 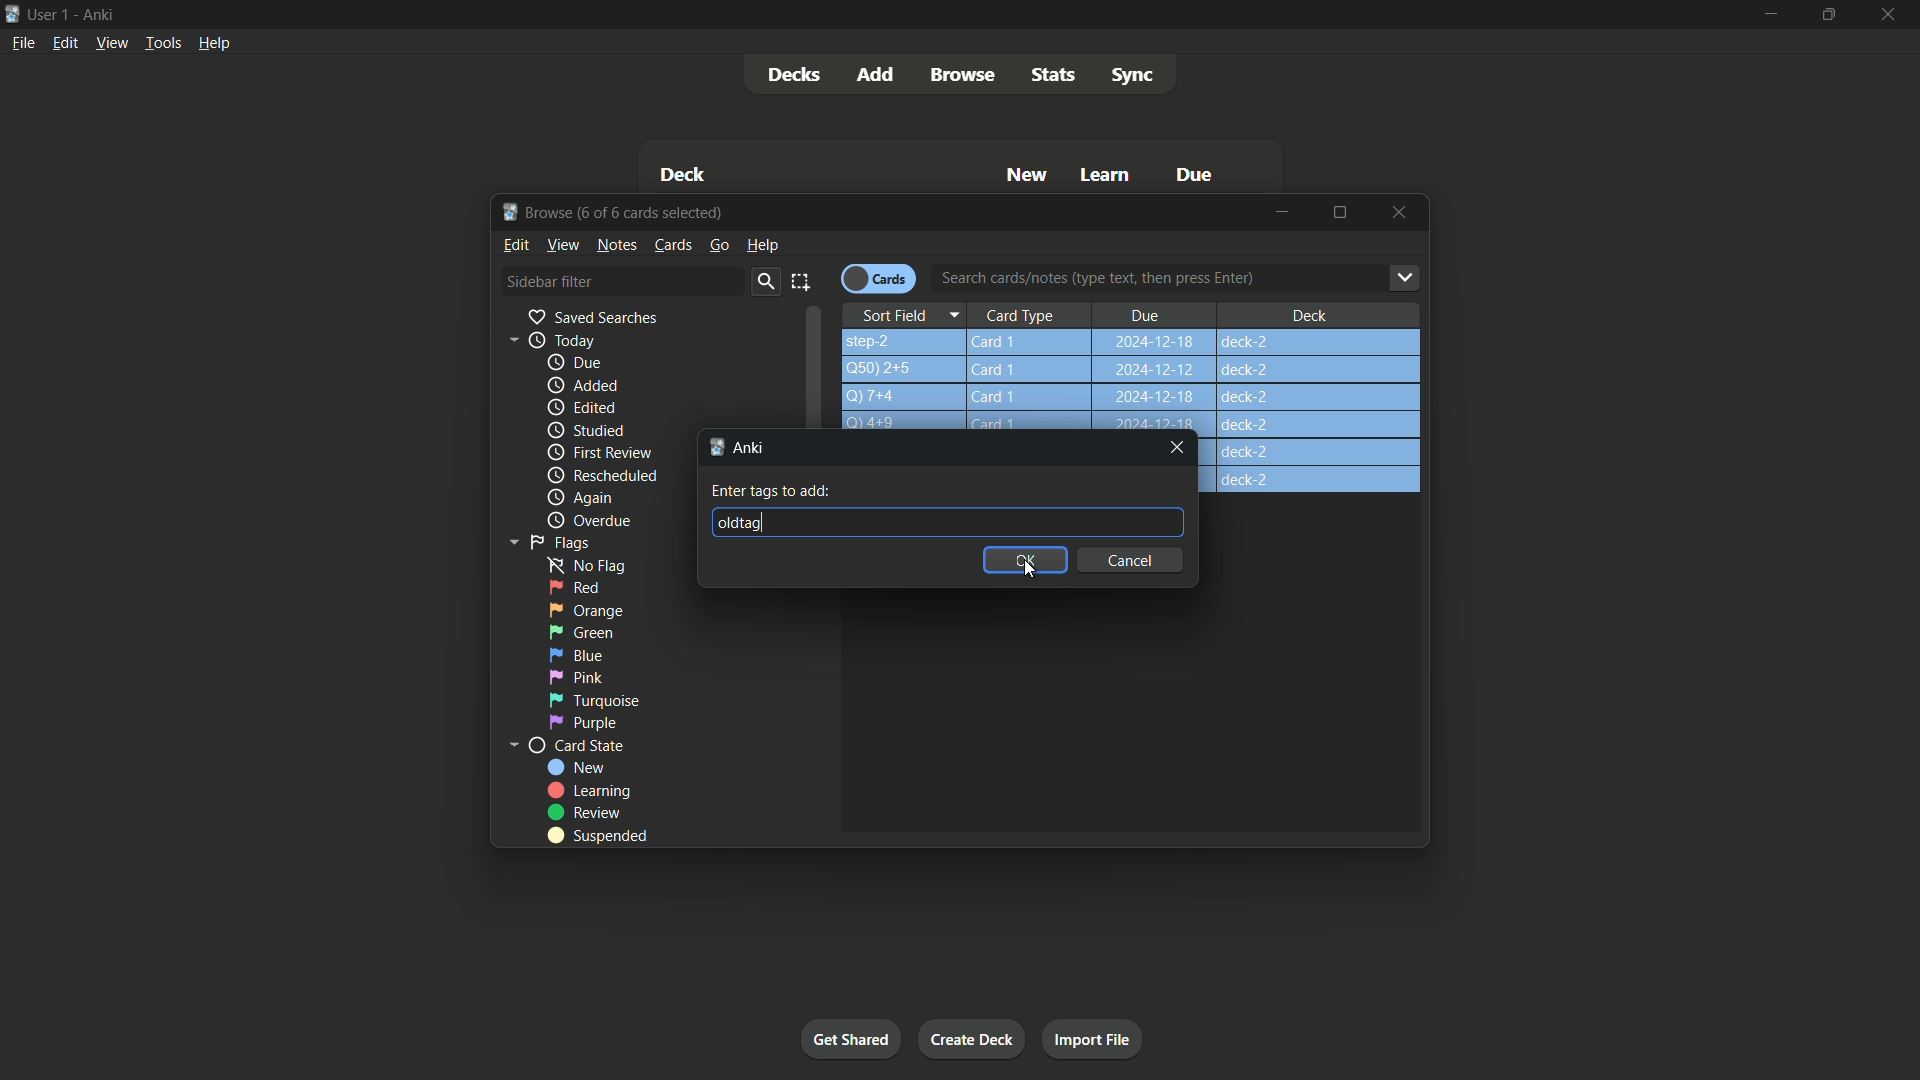 What do you see at coordinates (574, 588) in the screenshot?
I see `red` at bounding box center [574, 588].